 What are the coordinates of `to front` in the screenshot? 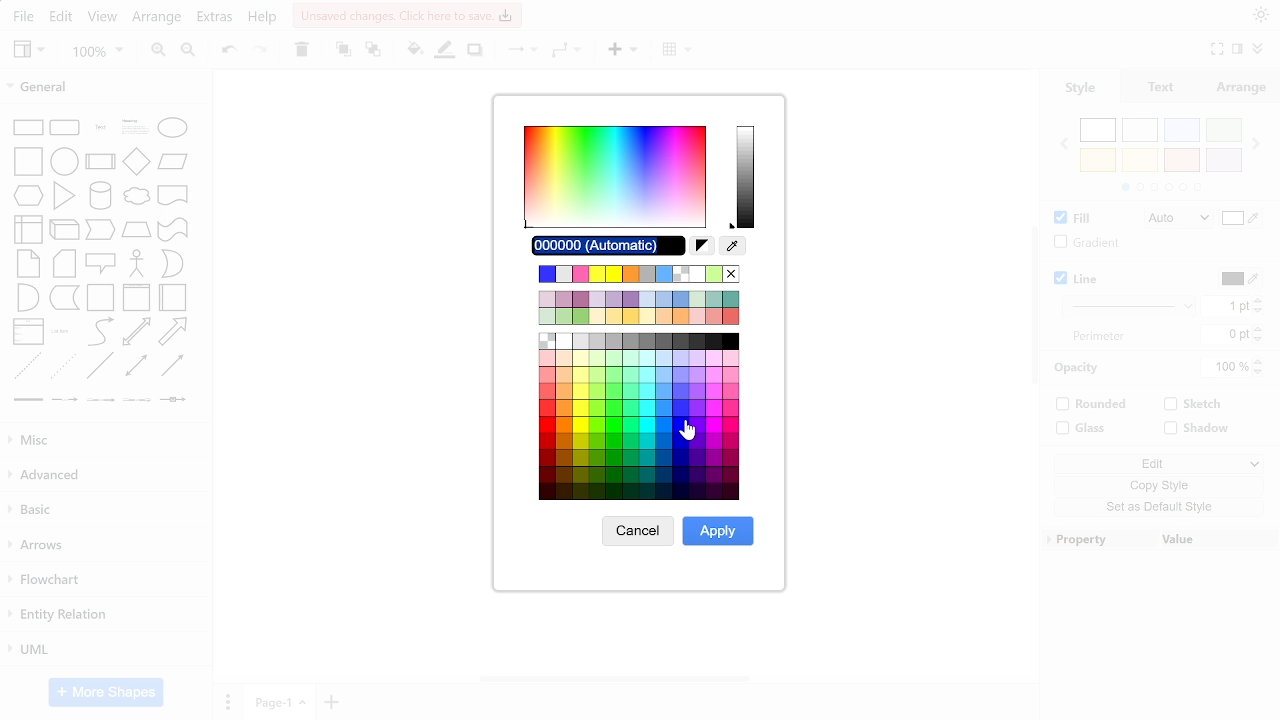 It's located at (342, 51).